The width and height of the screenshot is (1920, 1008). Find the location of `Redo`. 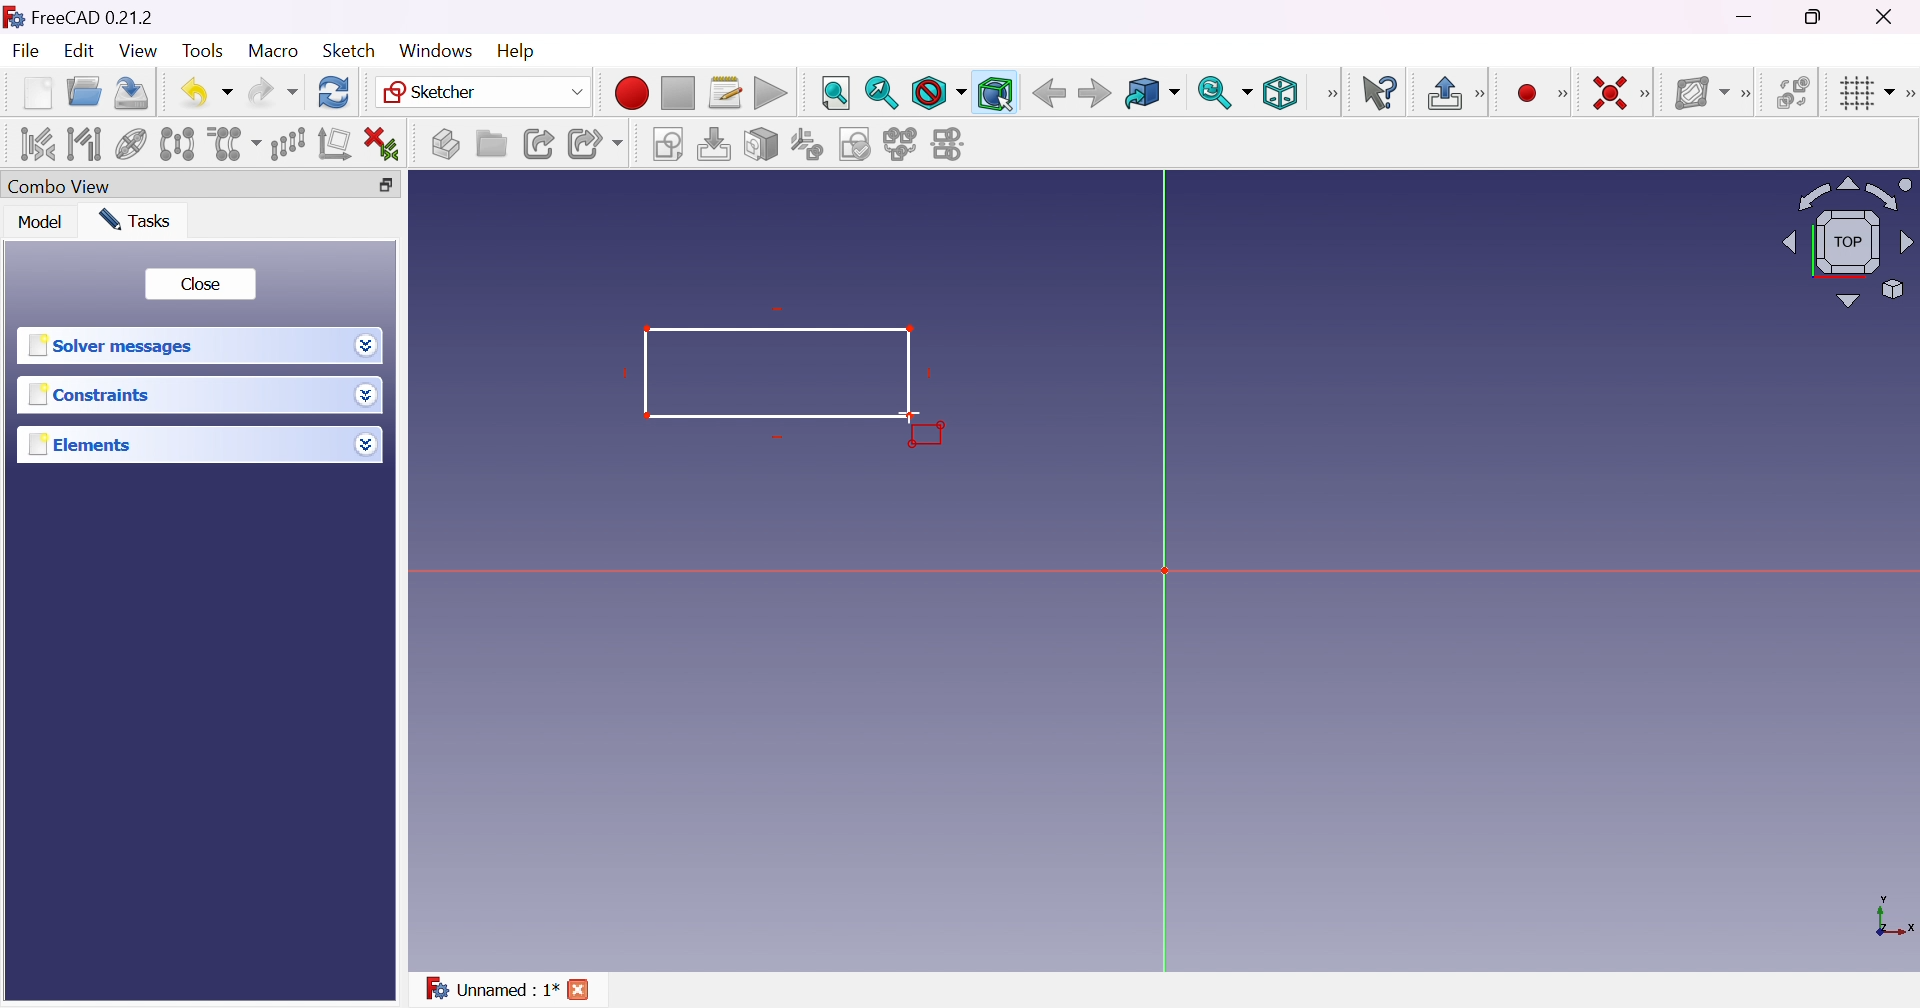

Redo is located at coordinates (274, 94).